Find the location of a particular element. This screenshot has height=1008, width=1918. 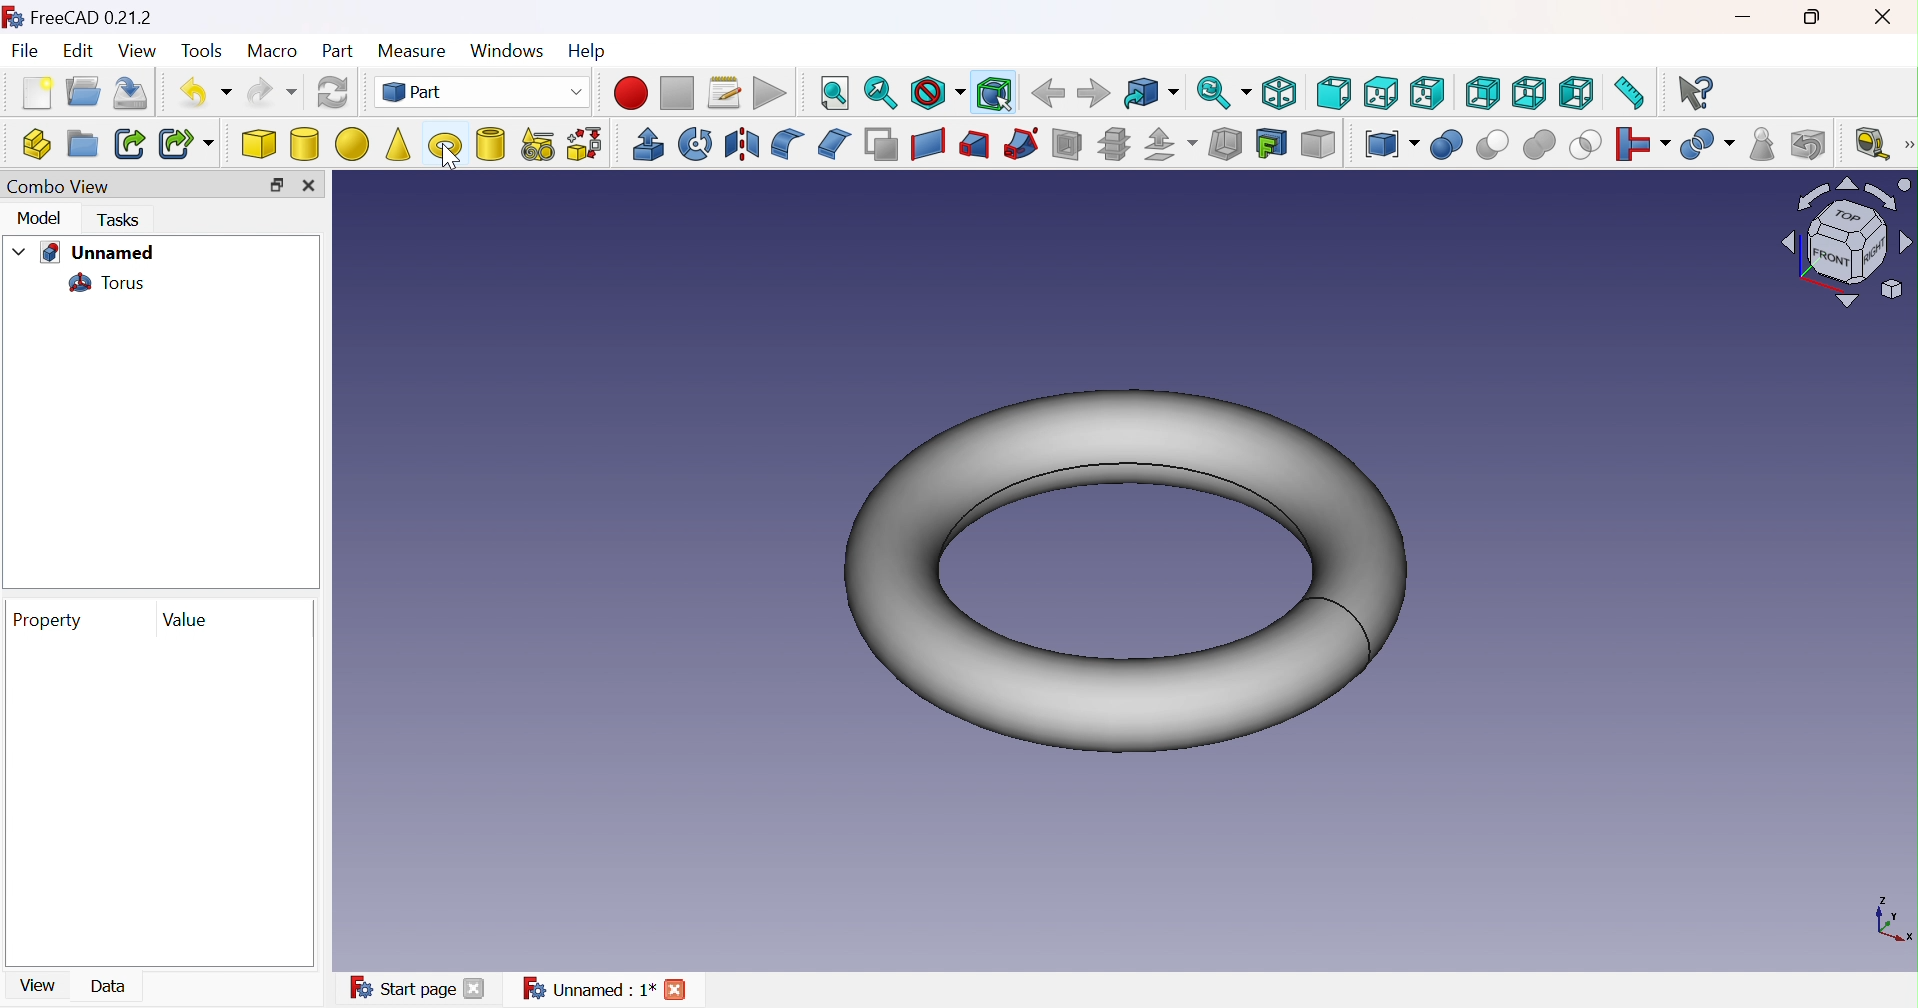

Combo View is located at coordinates (59, 185).